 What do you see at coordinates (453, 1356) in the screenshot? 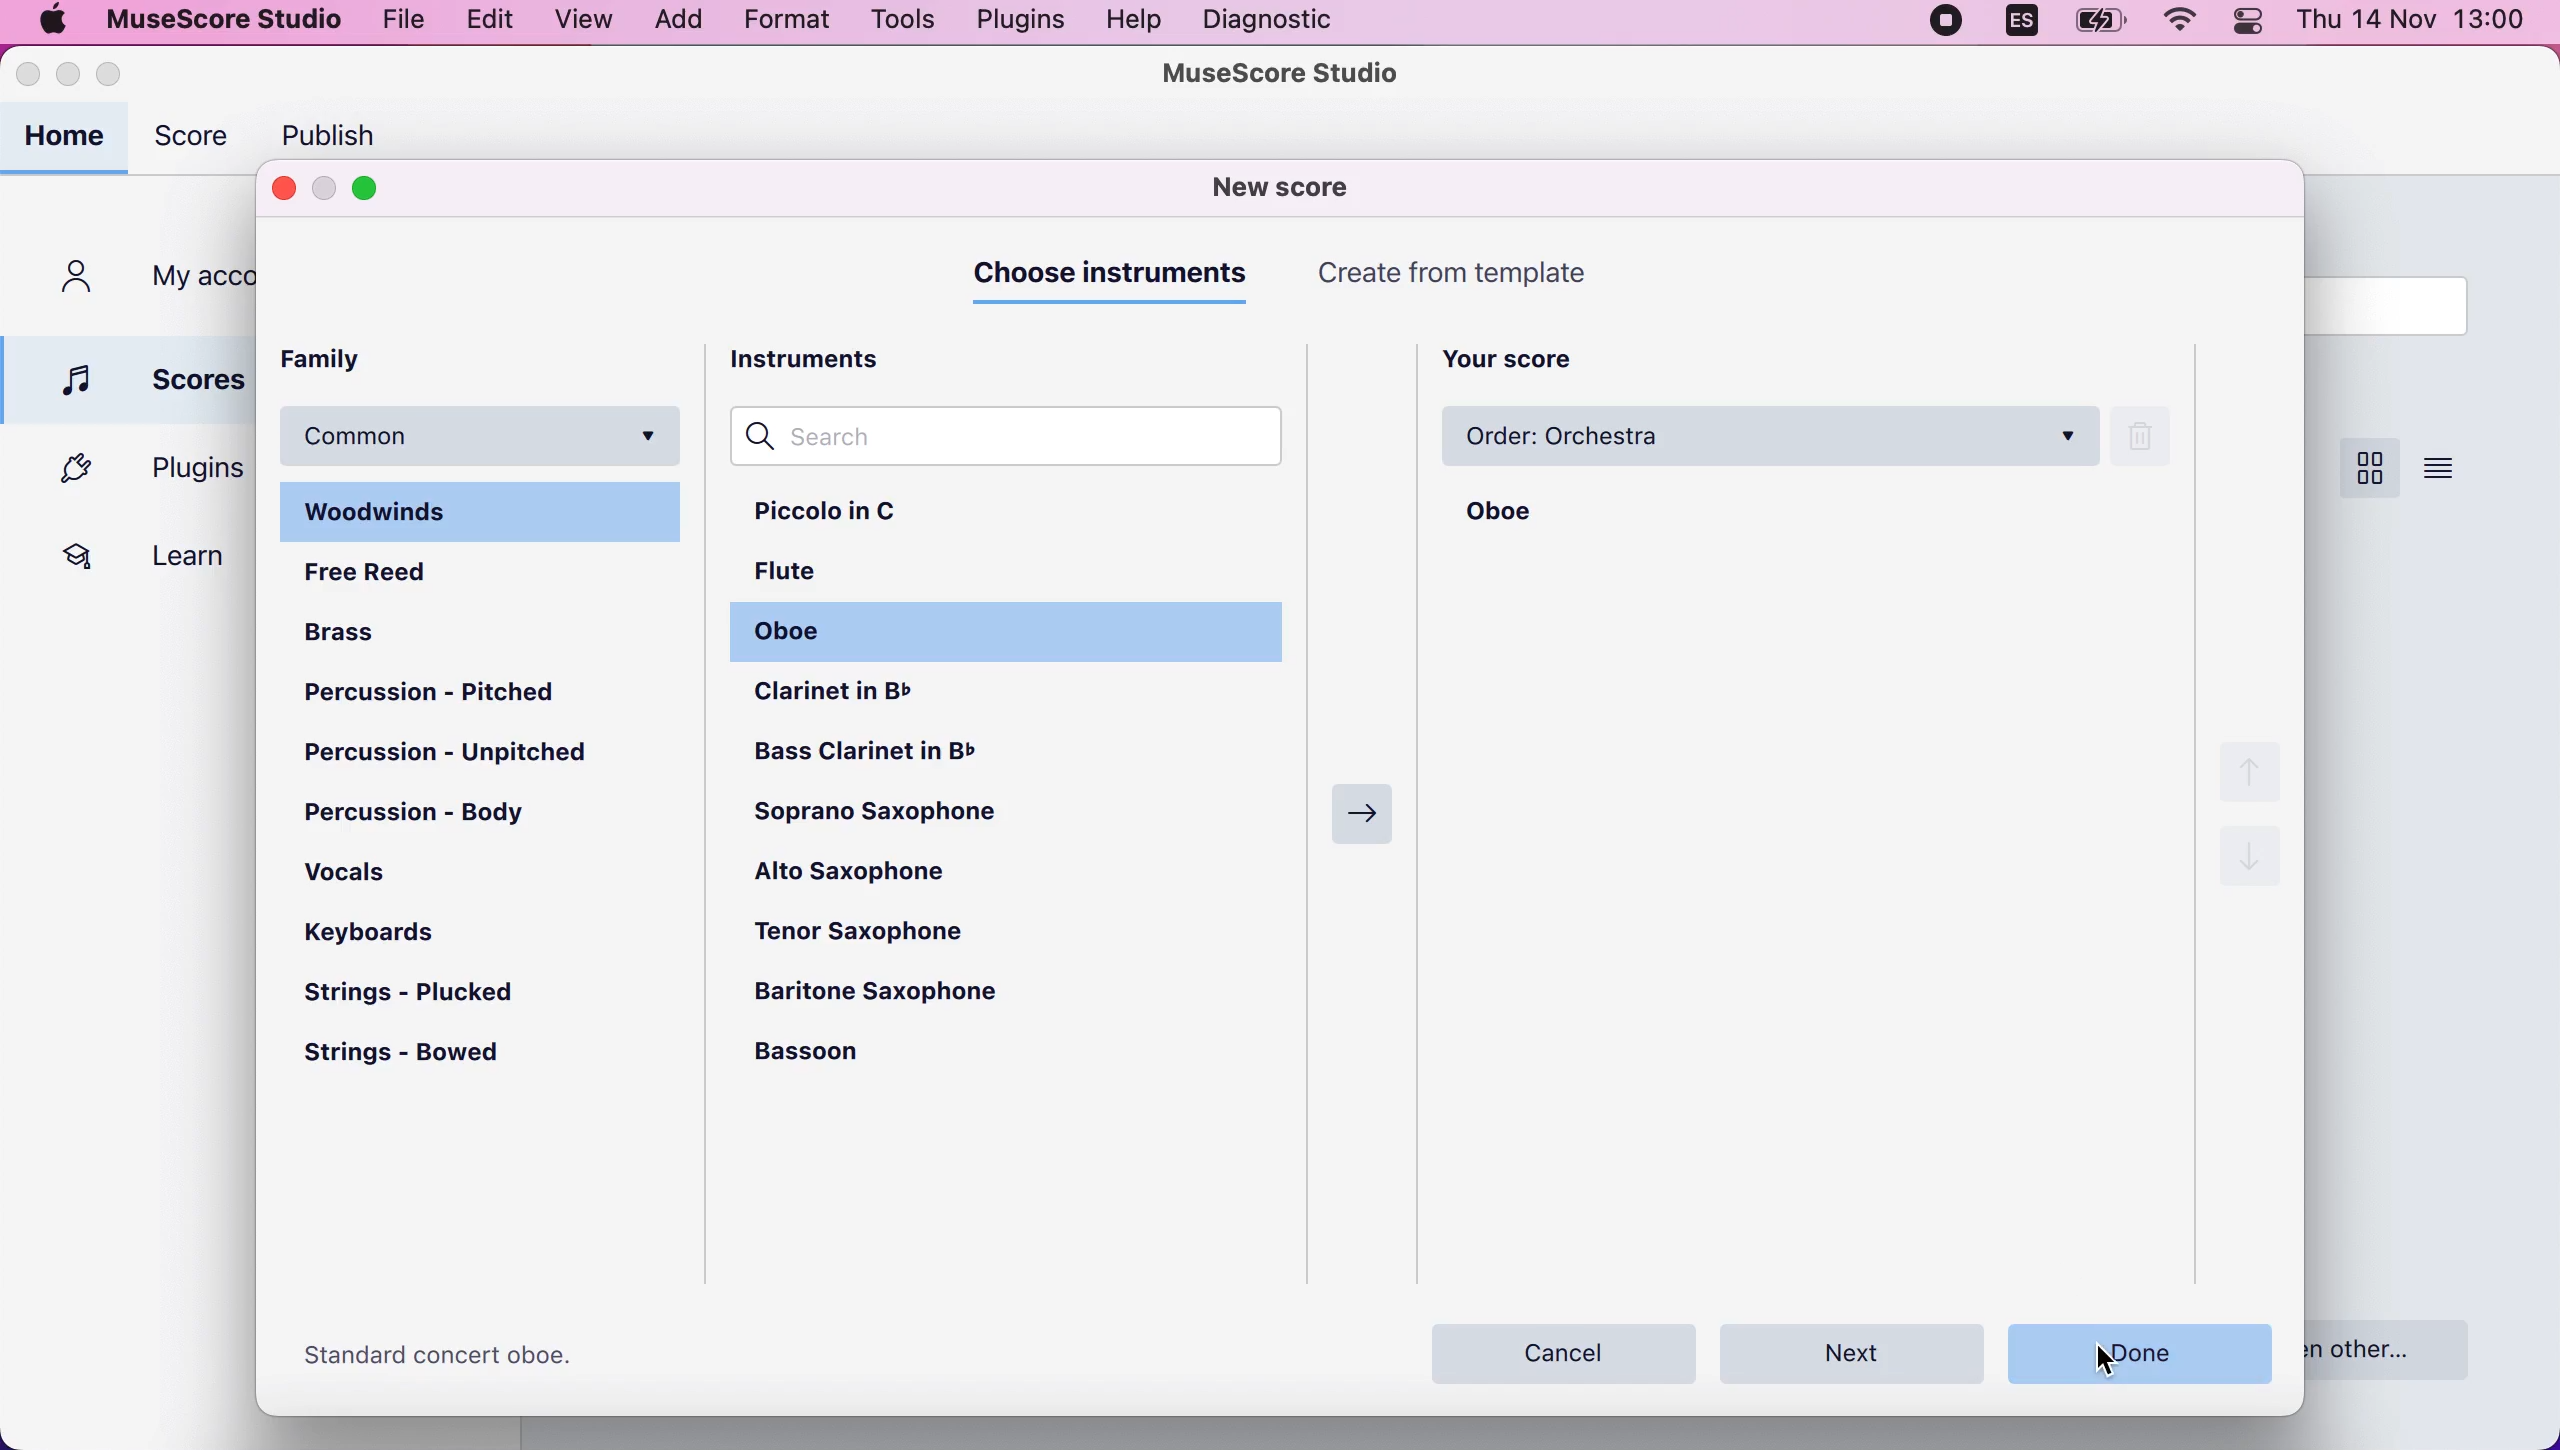
I see `Standard concert oboe.` at bounding box center [453, 1356].